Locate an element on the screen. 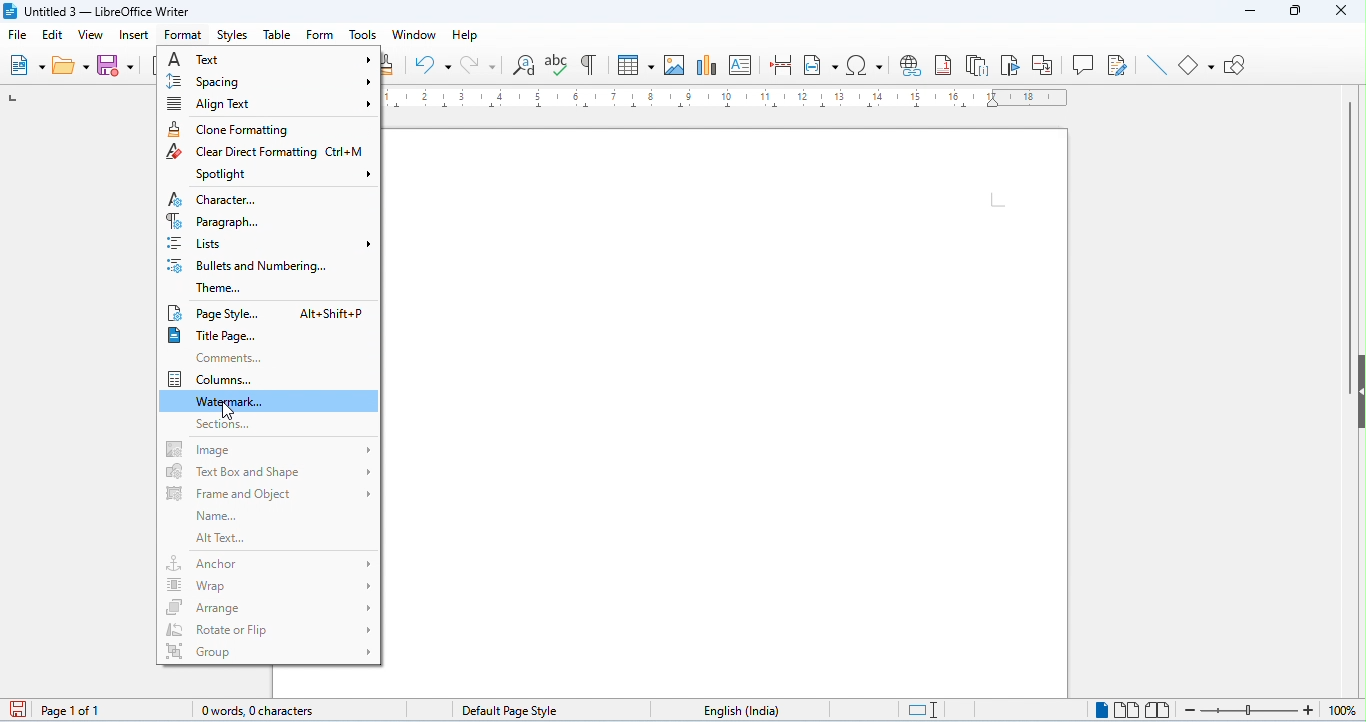 This screenshot has width=1366, height=722. logo is located at coordinates (9, 10).